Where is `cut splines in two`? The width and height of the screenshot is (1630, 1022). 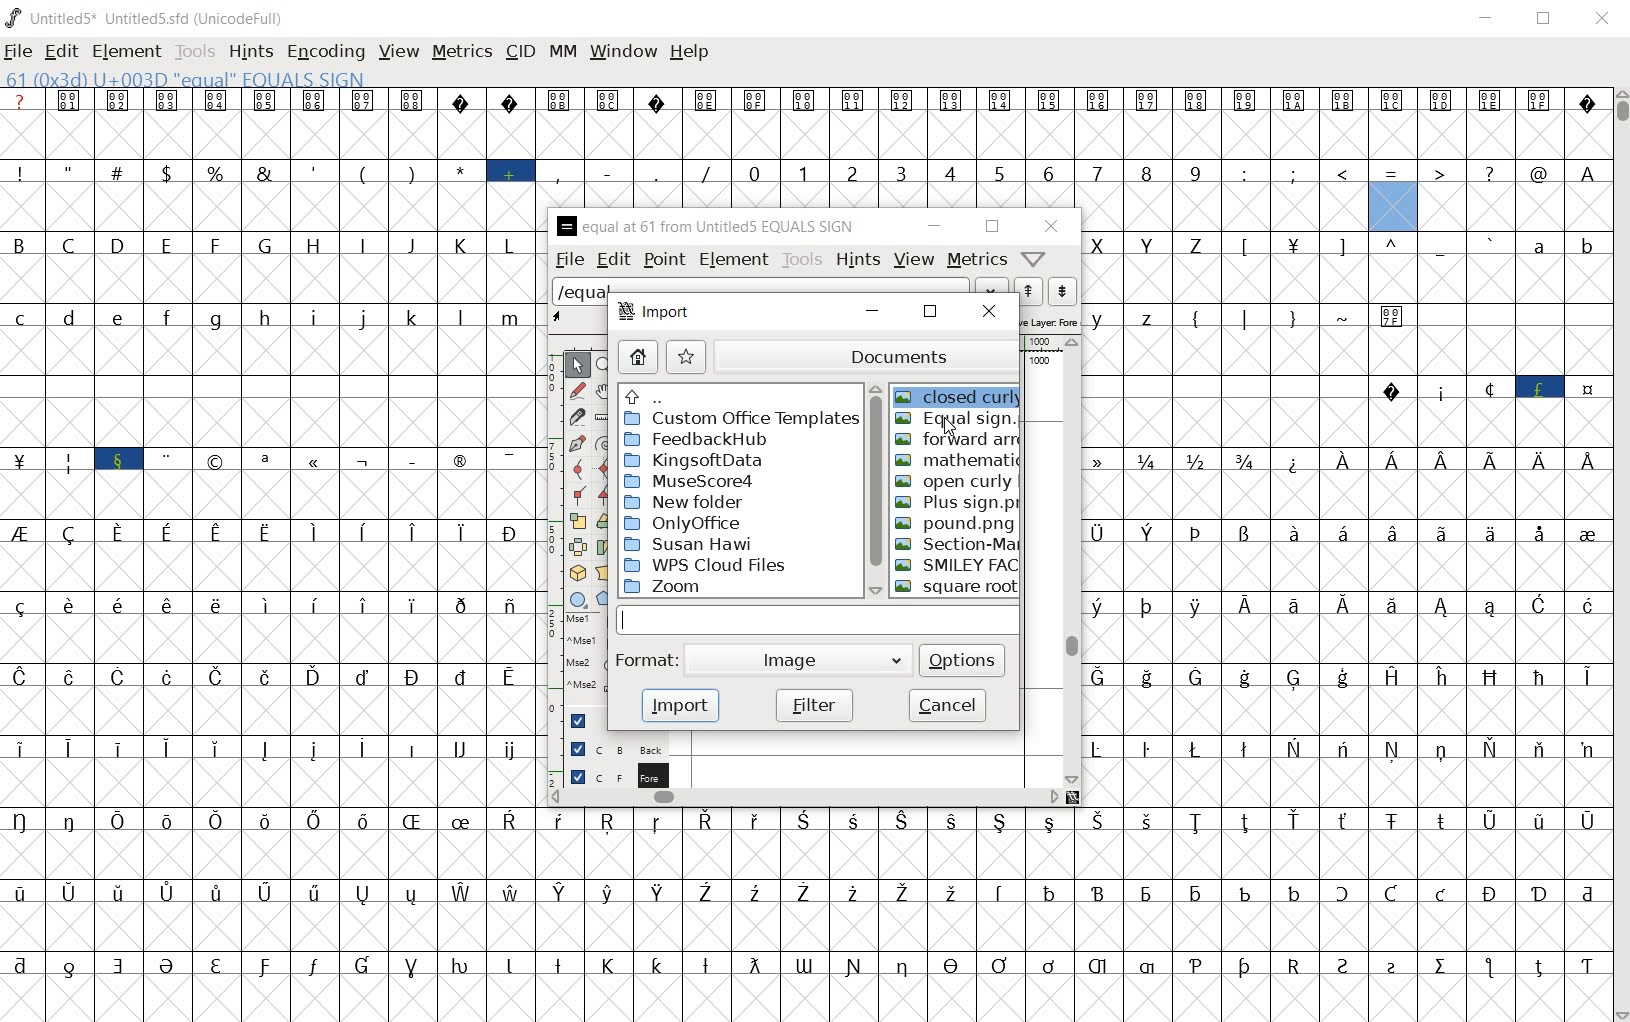
cut splines in two is located at coordinates (576, 415).